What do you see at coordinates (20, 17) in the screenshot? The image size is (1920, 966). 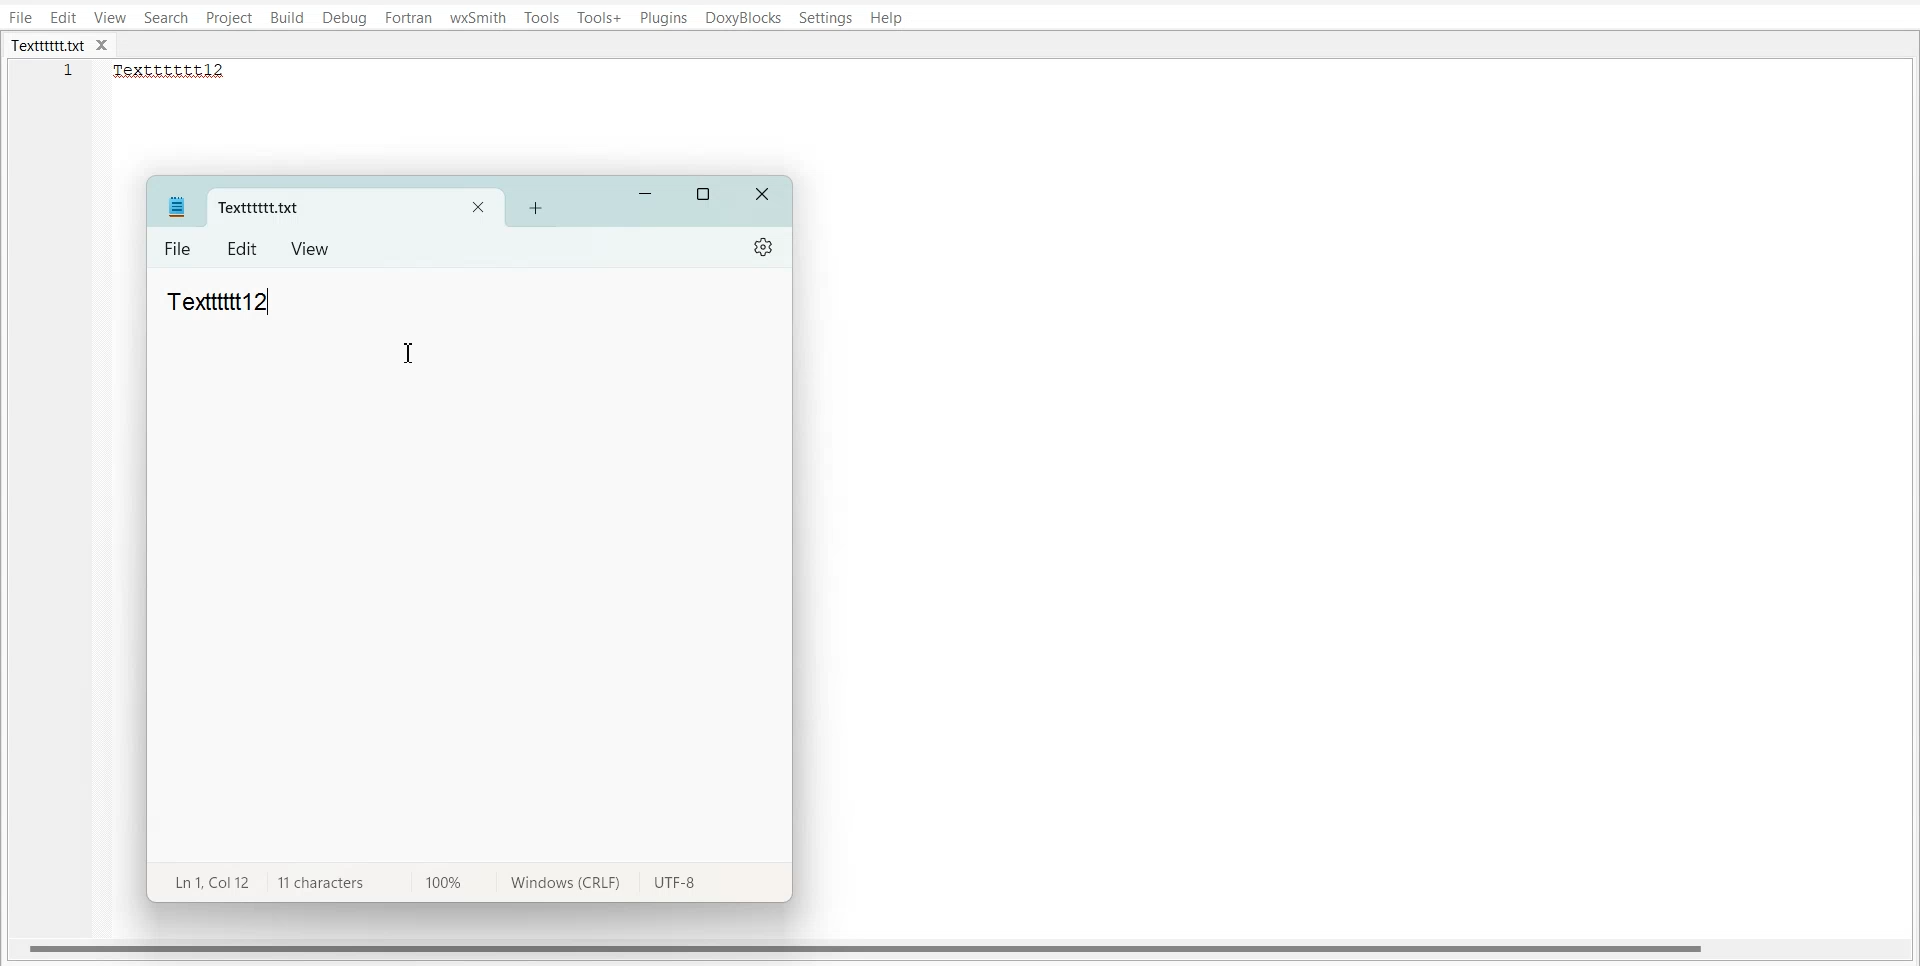 I see `File` at bounding box center [20, 17].